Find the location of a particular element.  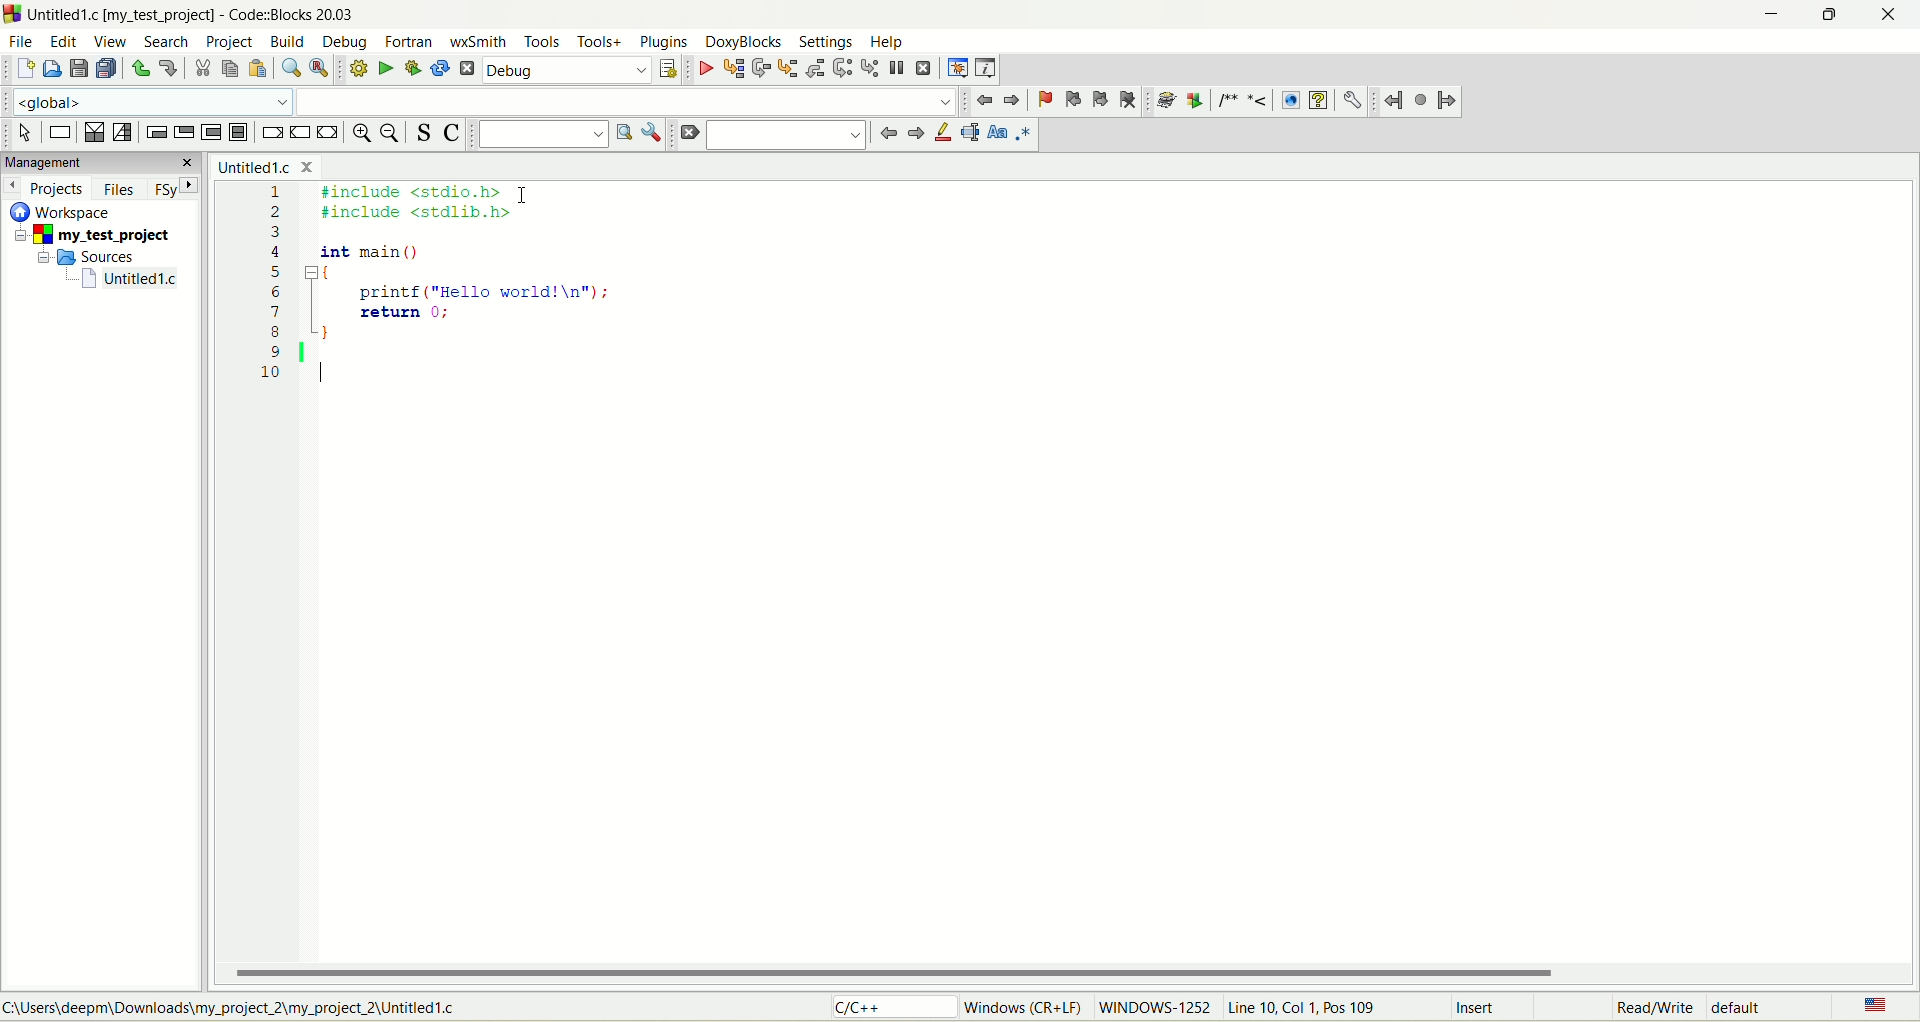

select is located at coordinates (25, 134).